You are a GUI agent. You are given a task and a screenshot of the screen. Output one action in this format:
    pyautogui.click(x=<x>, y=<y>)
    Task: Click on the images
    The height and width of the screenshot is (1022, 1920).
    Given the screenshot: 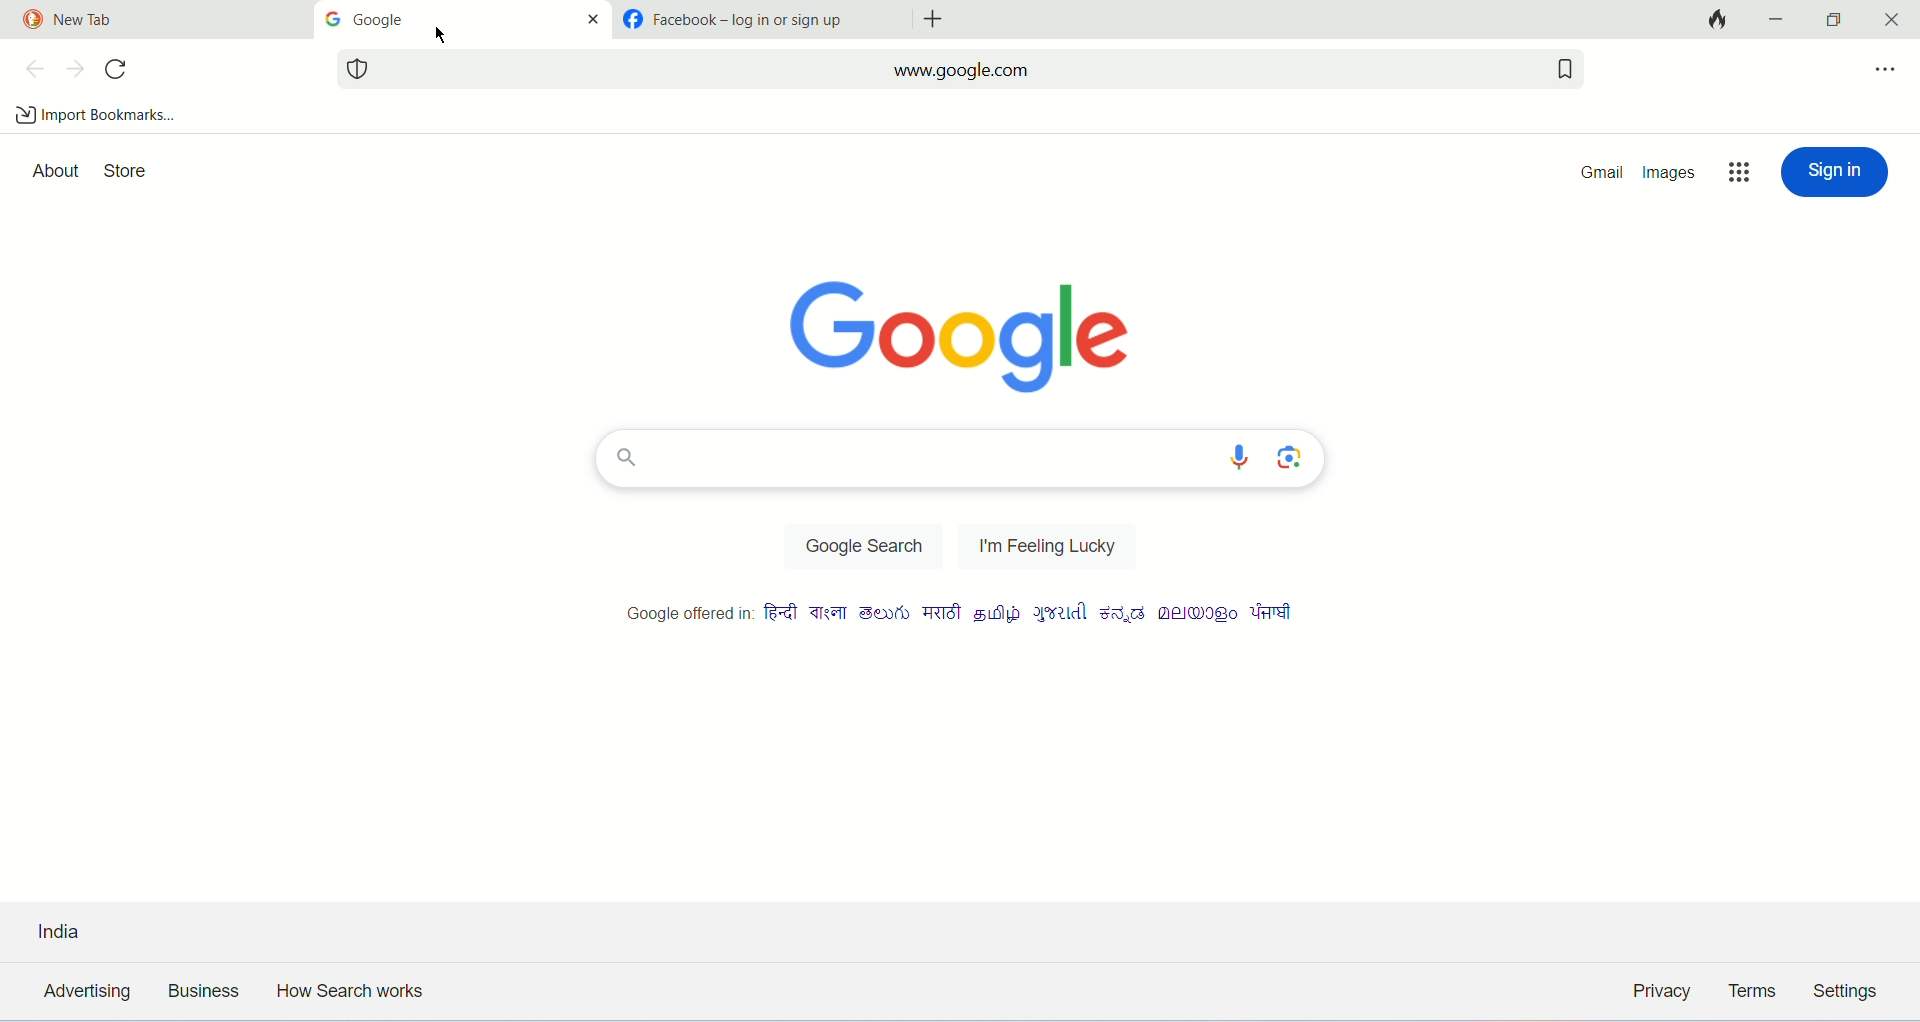 What is the action you would take?
    pyautogui.click(x=1671, y=171)
    